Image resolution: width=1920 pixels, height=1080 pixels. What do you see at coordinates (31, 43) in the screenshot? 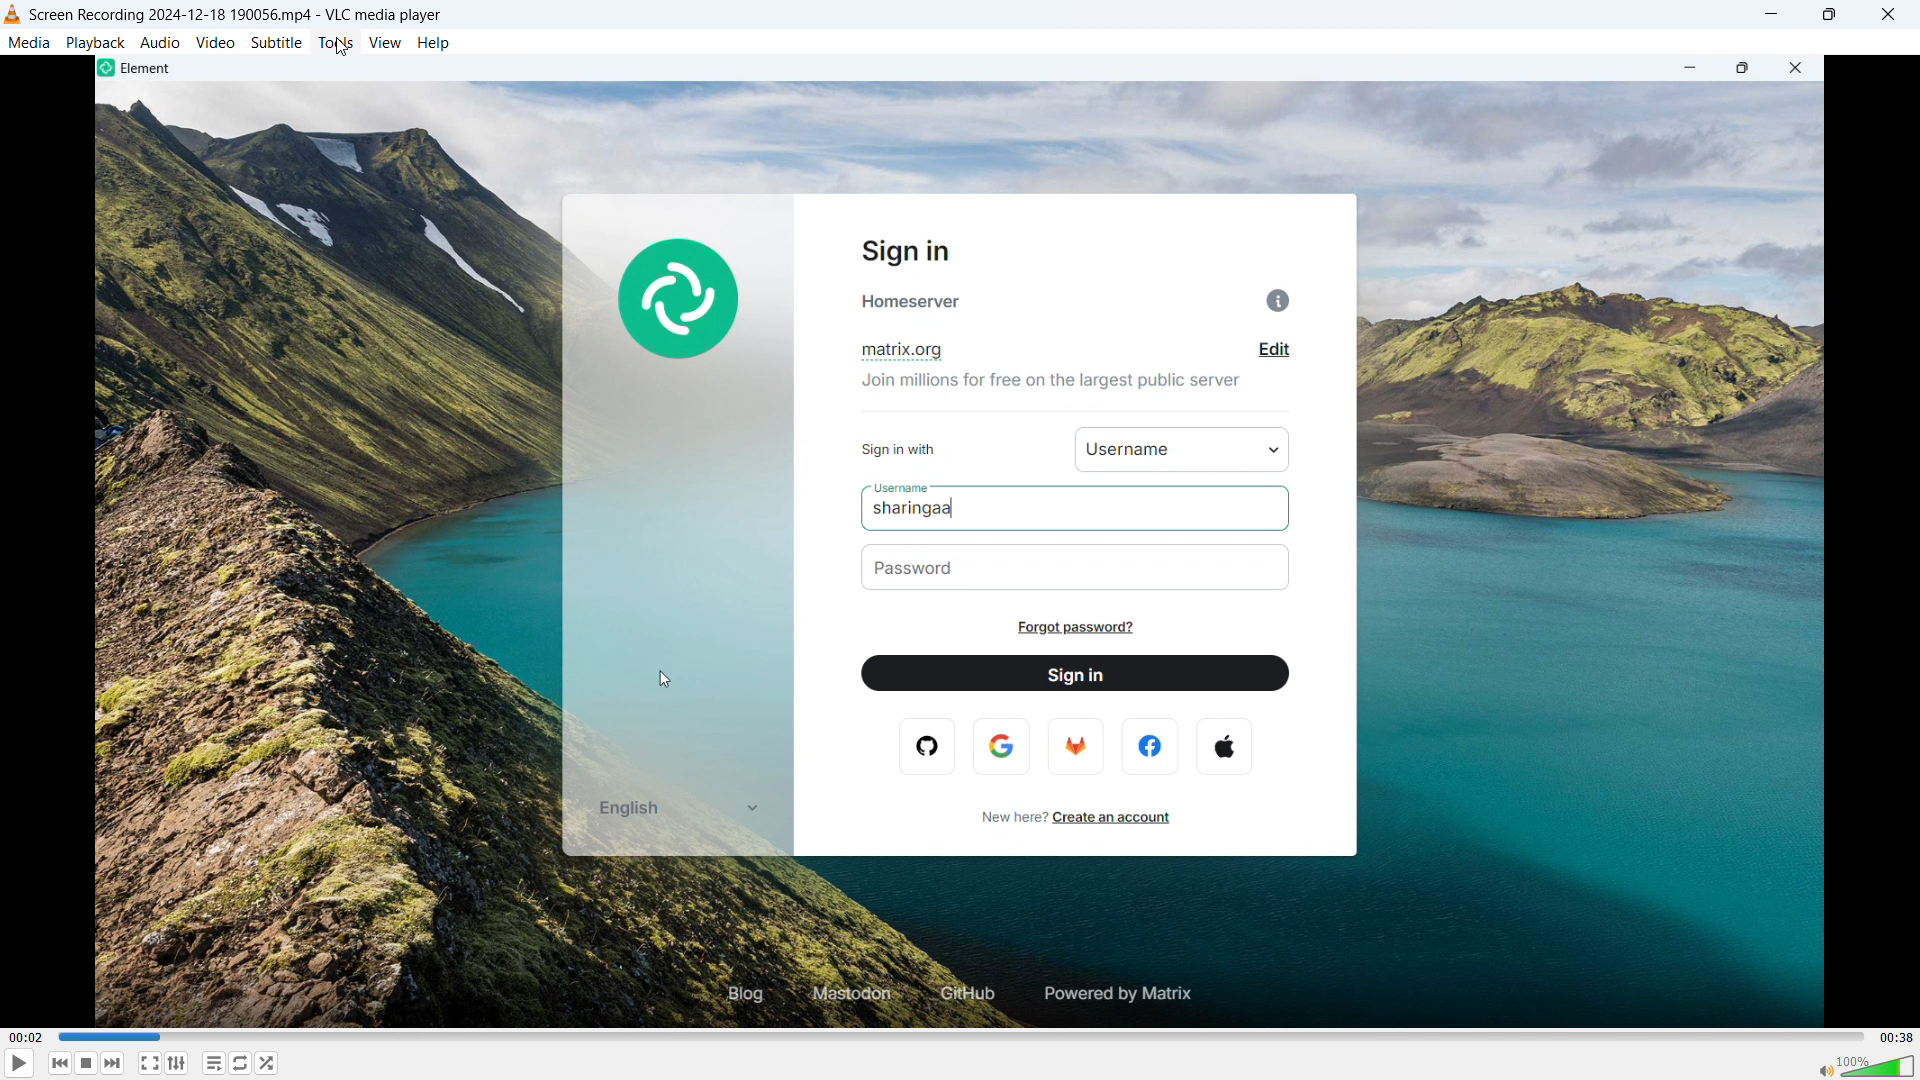
I see `media` at bounding box center [31, 43].